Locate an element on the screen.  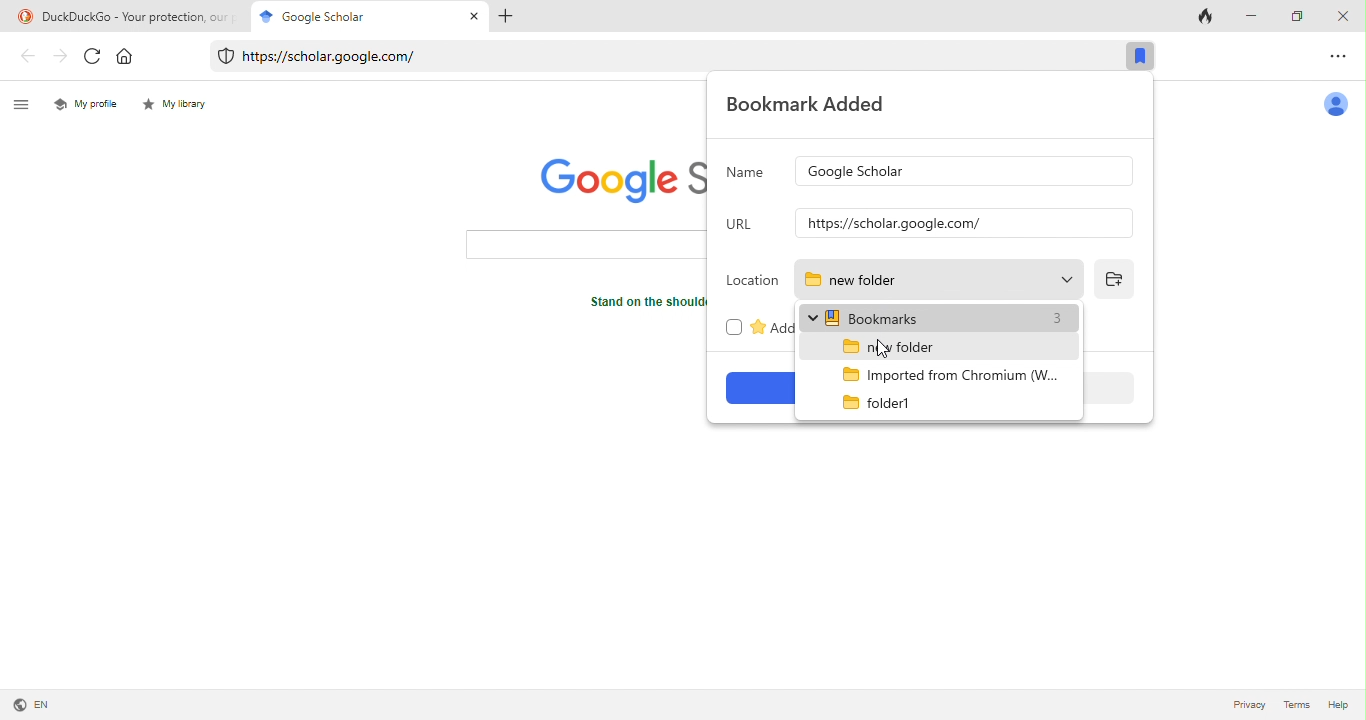
home is located at coordinates (133, 57).